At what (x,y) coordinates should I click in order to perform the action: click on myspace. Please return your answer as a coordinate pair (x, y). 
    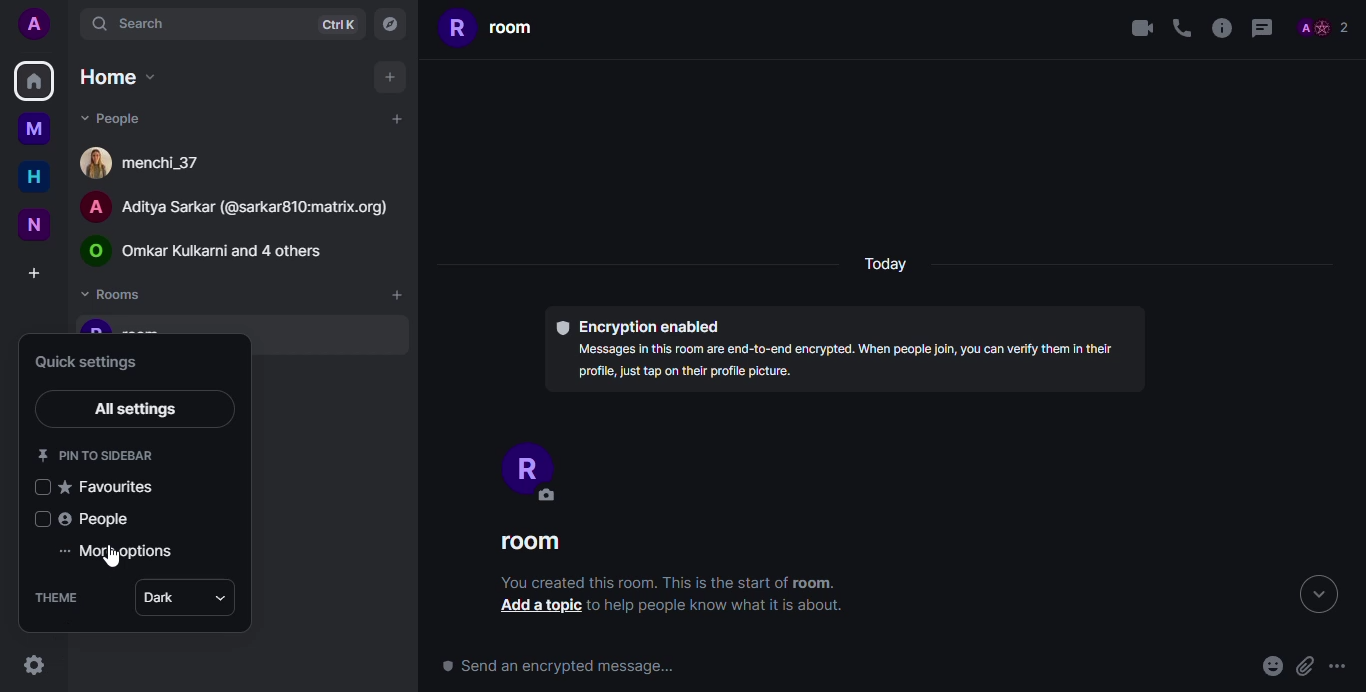
    Looking at the image, I should click on (33, 131).